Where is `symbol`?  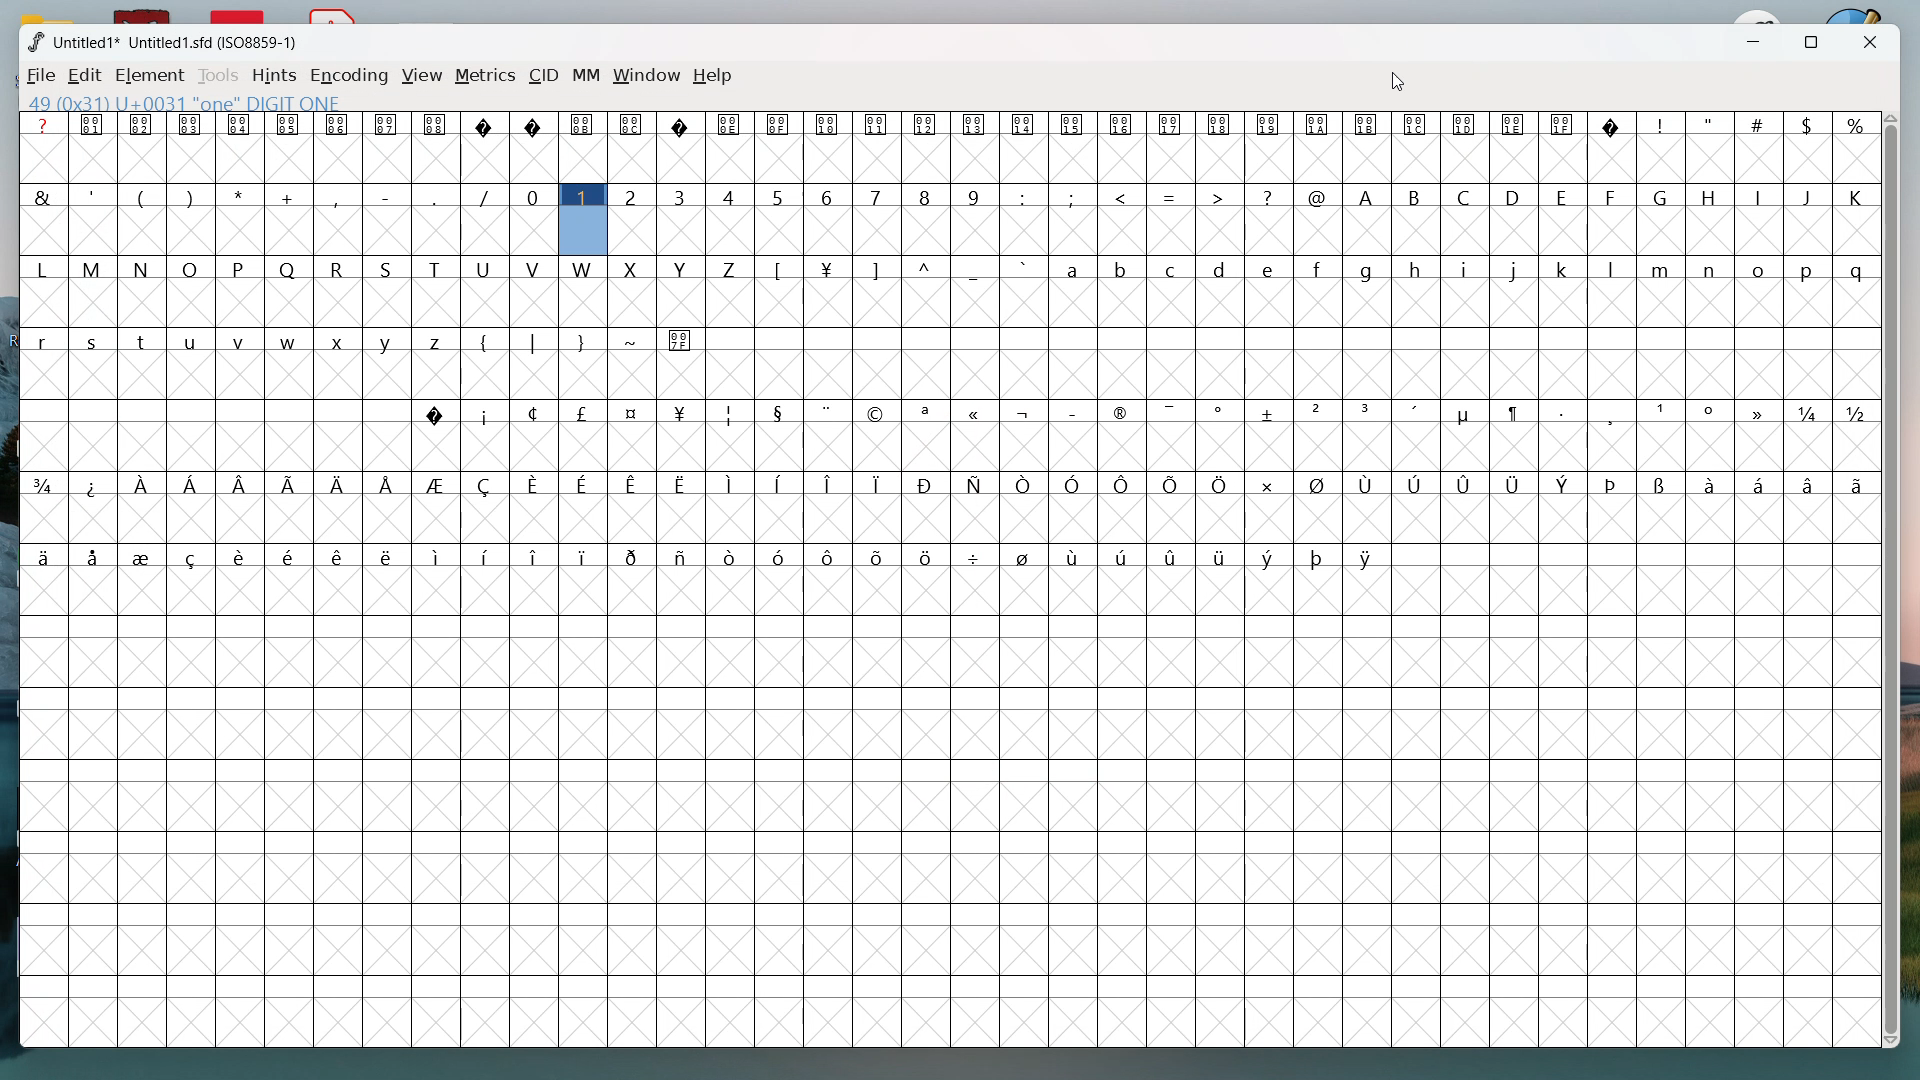
symbol is located at coordinates (827, 413).